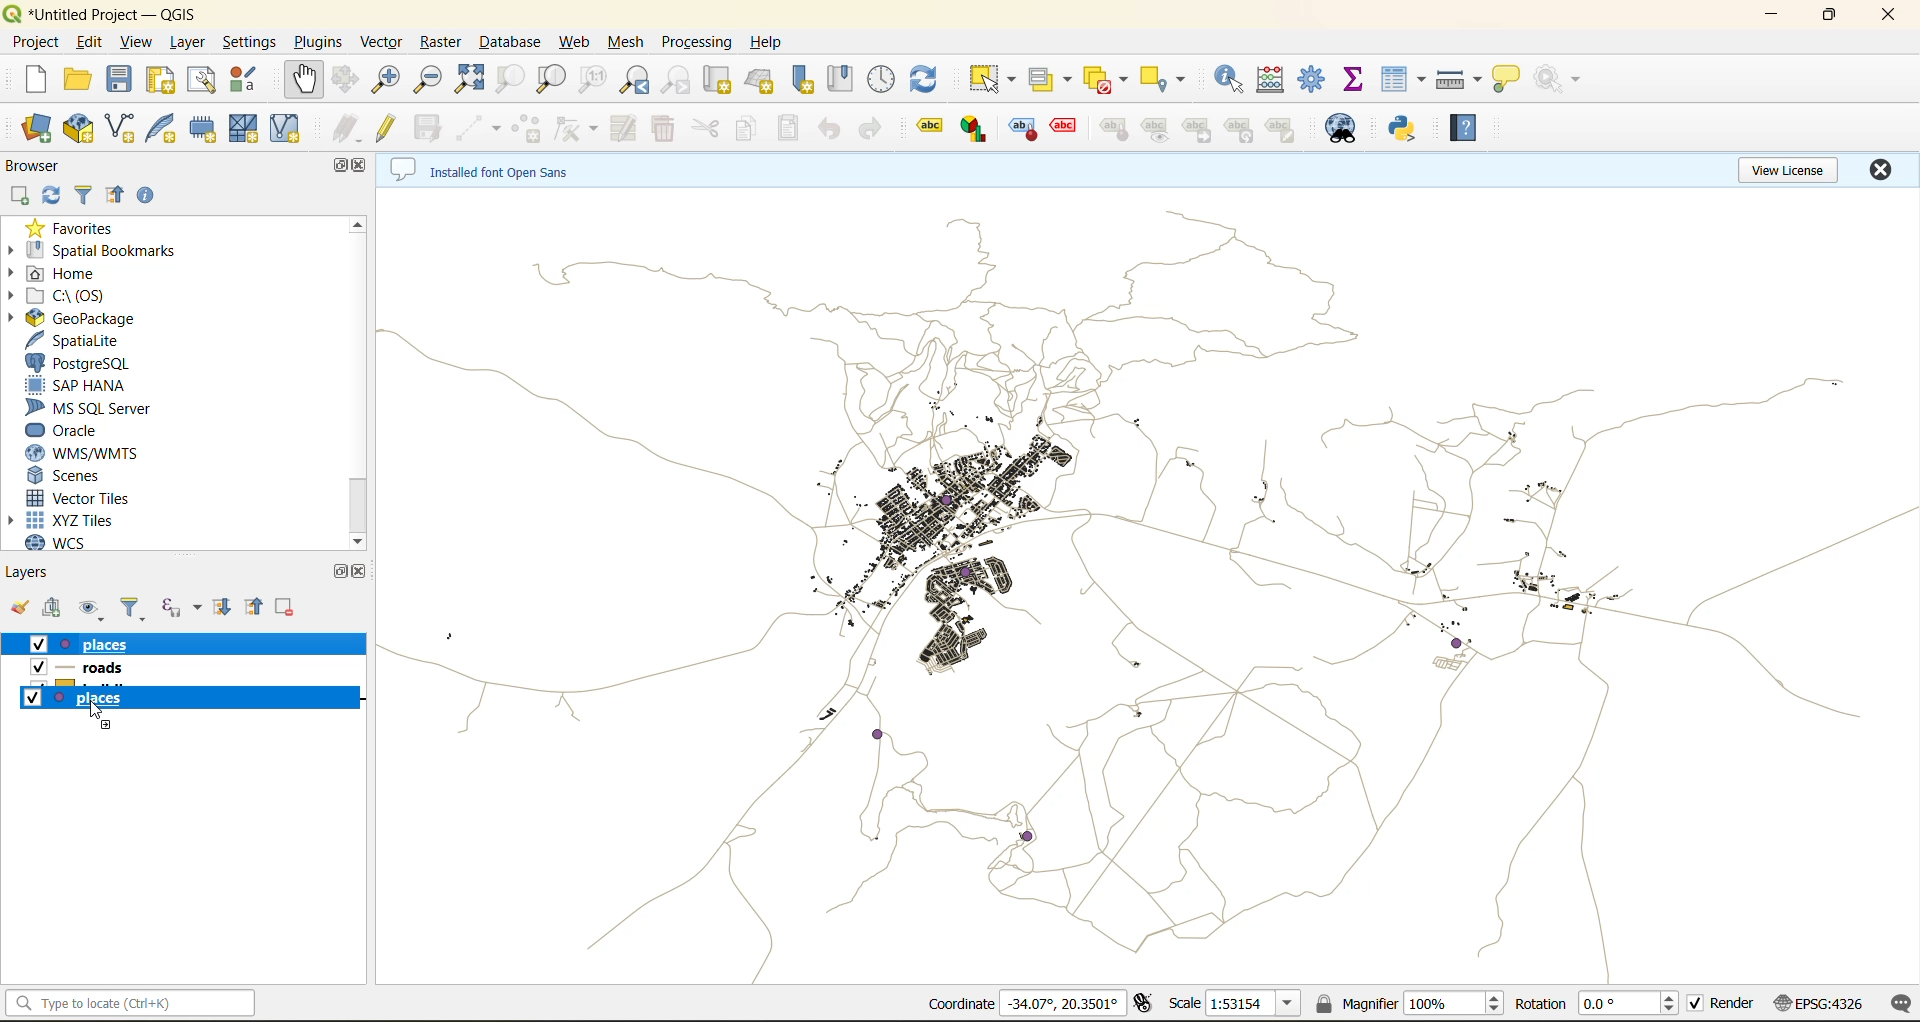 The width and height of the screenshot is (1920, 1022). I want to click on metadata, so click(499, 168).